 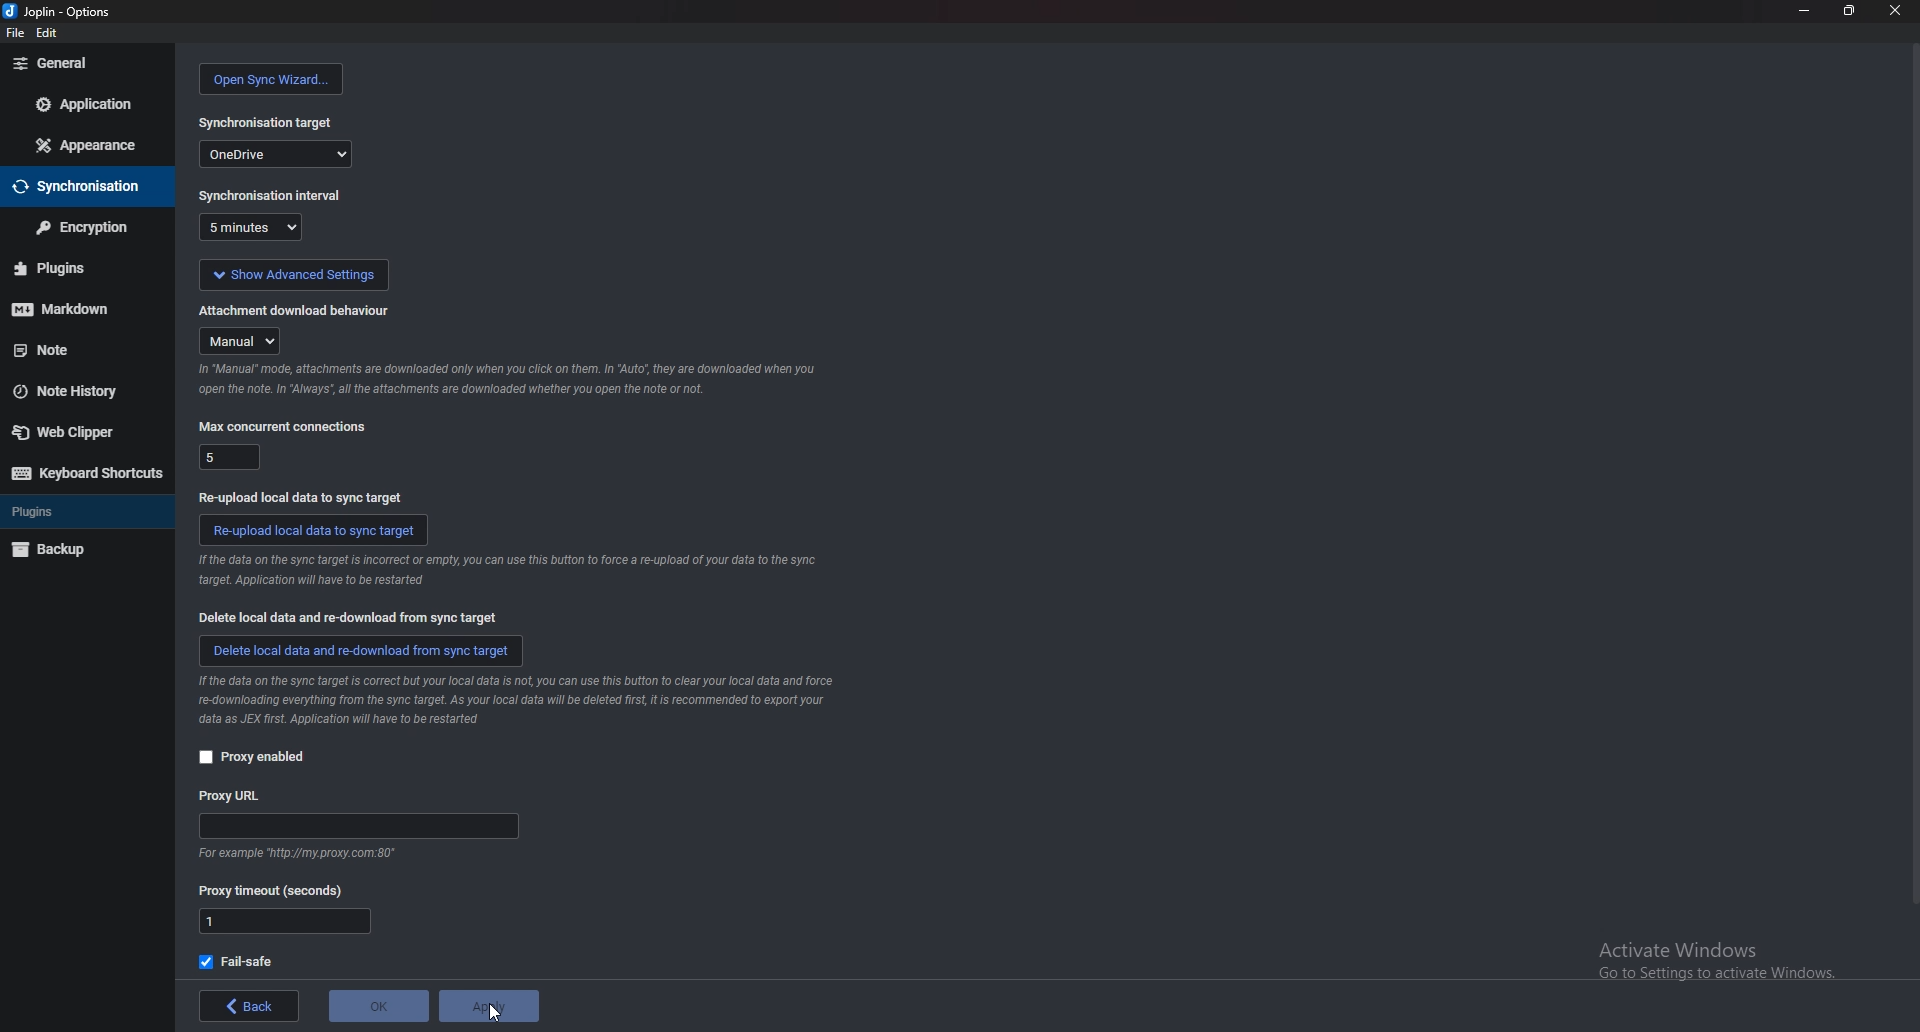 What do you see at coordinates (294, 310) in the screenshot?
I see `attachment download behaviour` at bounding box center [294, 310].